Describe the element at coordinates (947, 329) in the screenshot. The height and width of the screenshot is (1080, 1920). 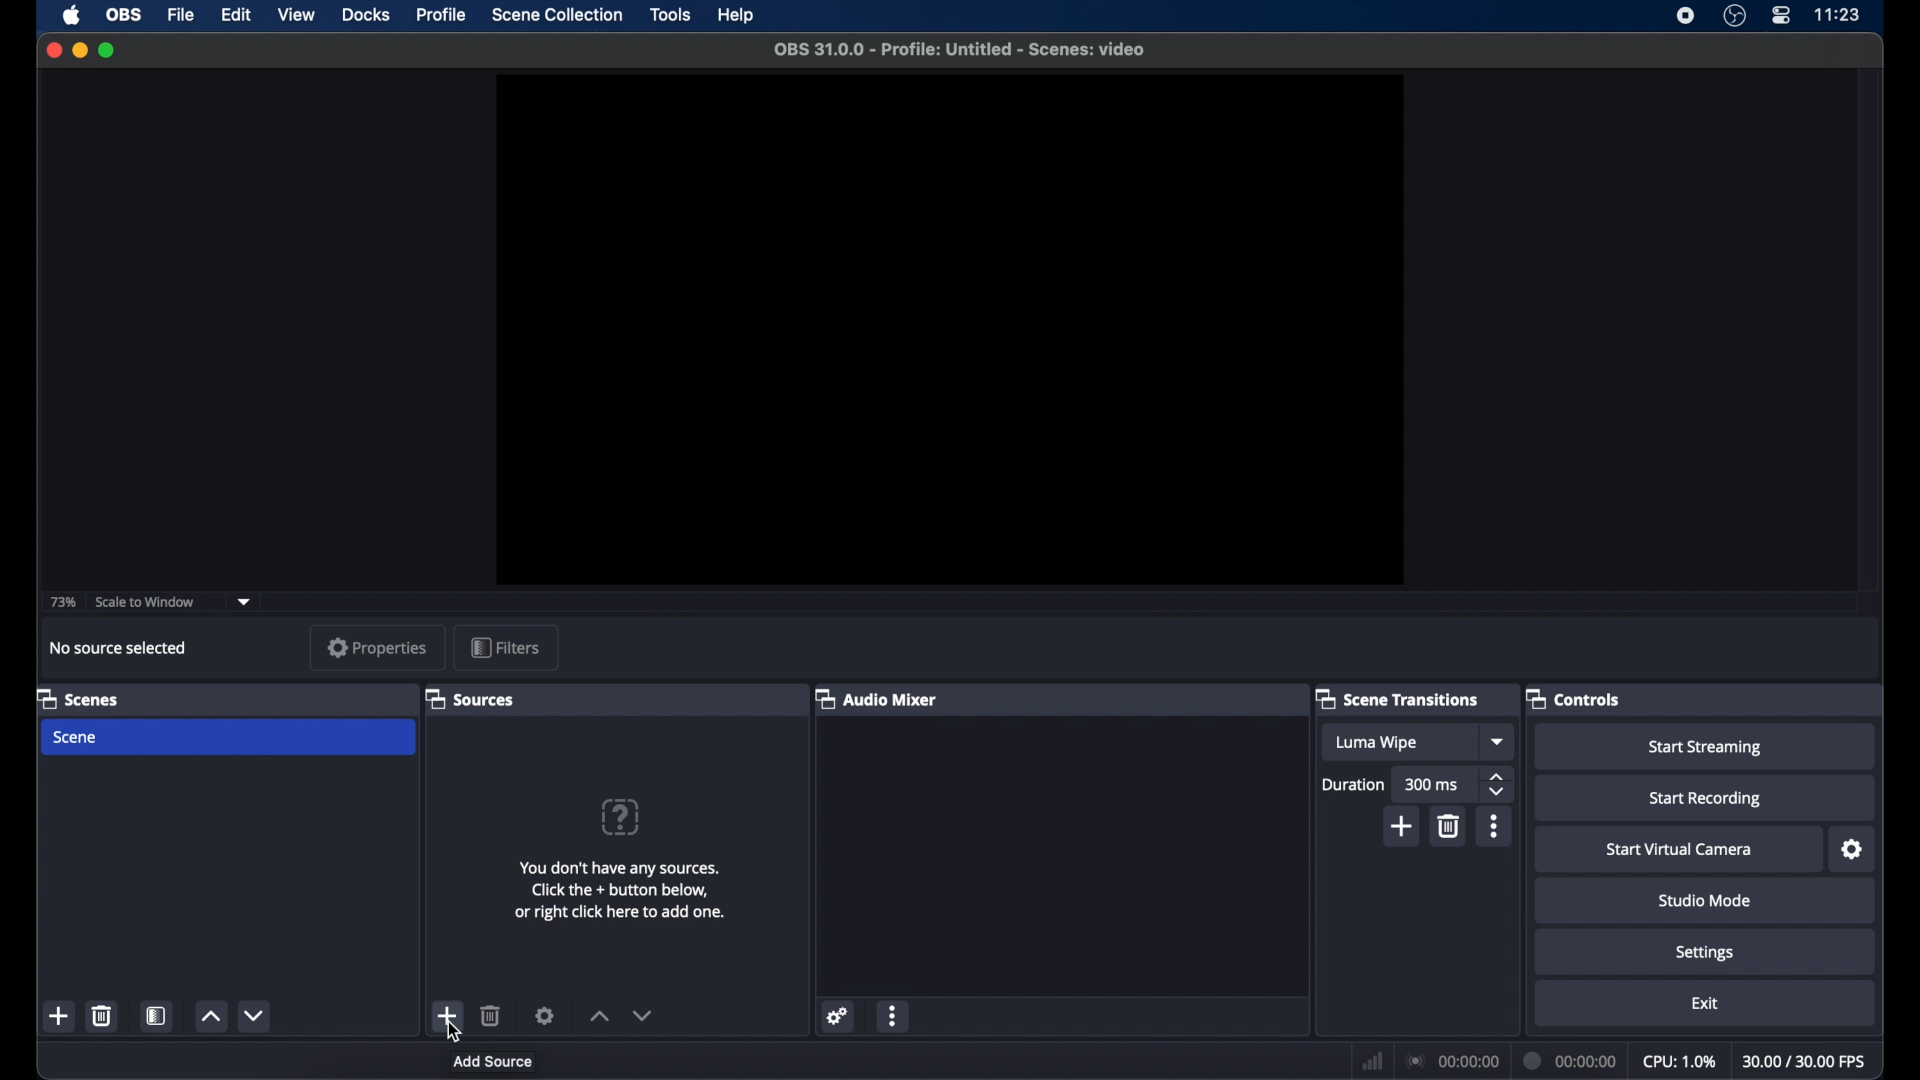
I see `preview` at that location.